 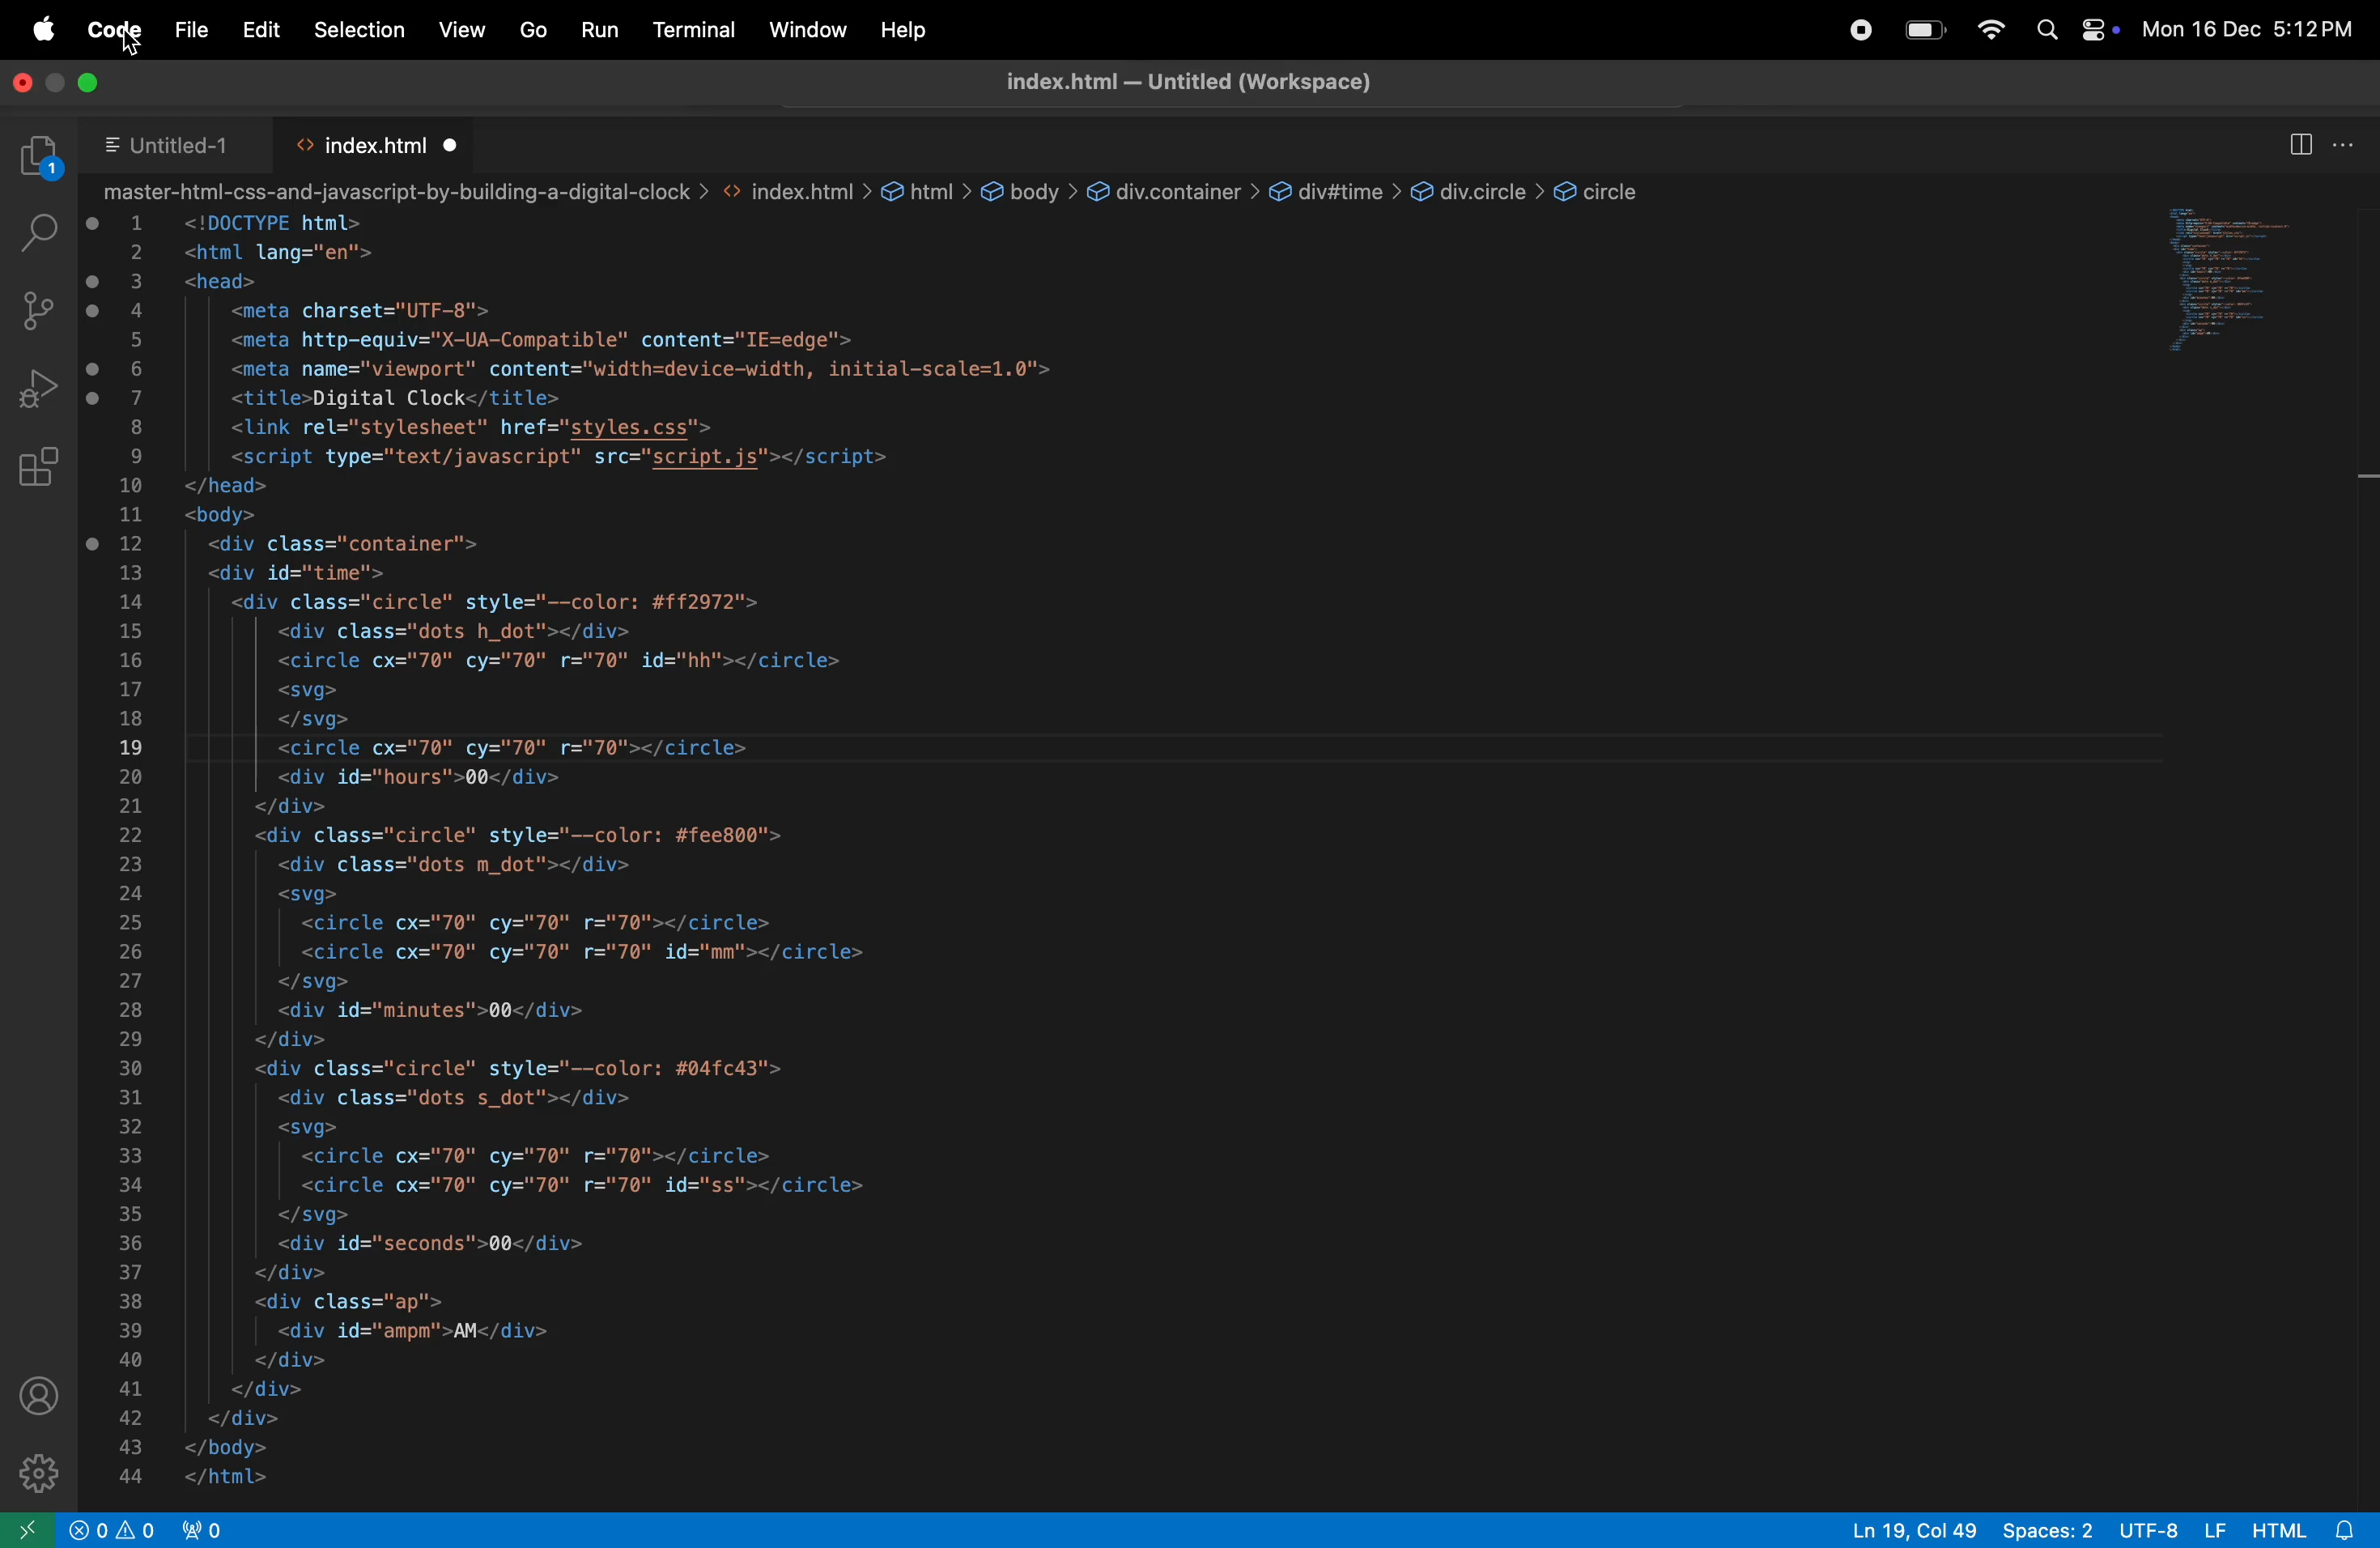 What do you see at coordinates (532, 27) in the screenshot?
I see `Go` at bounding box center [532, 27].